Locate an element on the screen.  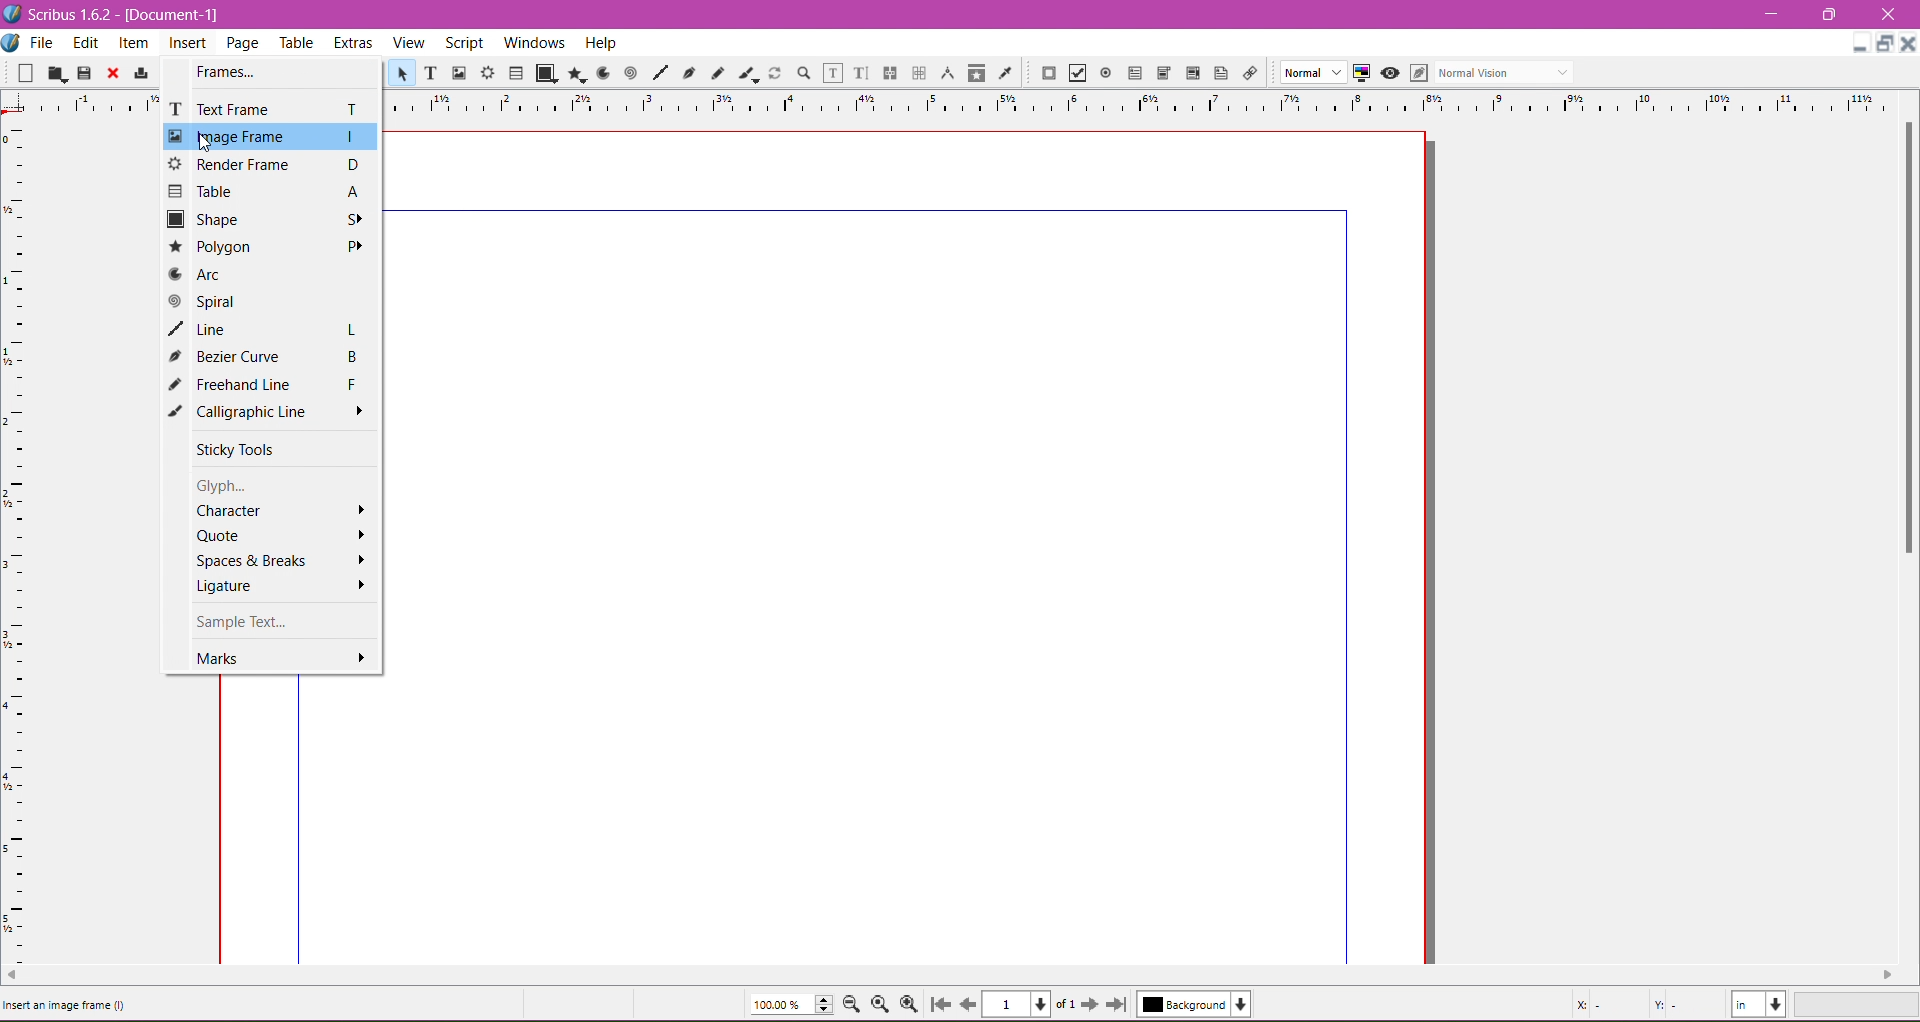
Glyph is located at coordinates (243, 485).